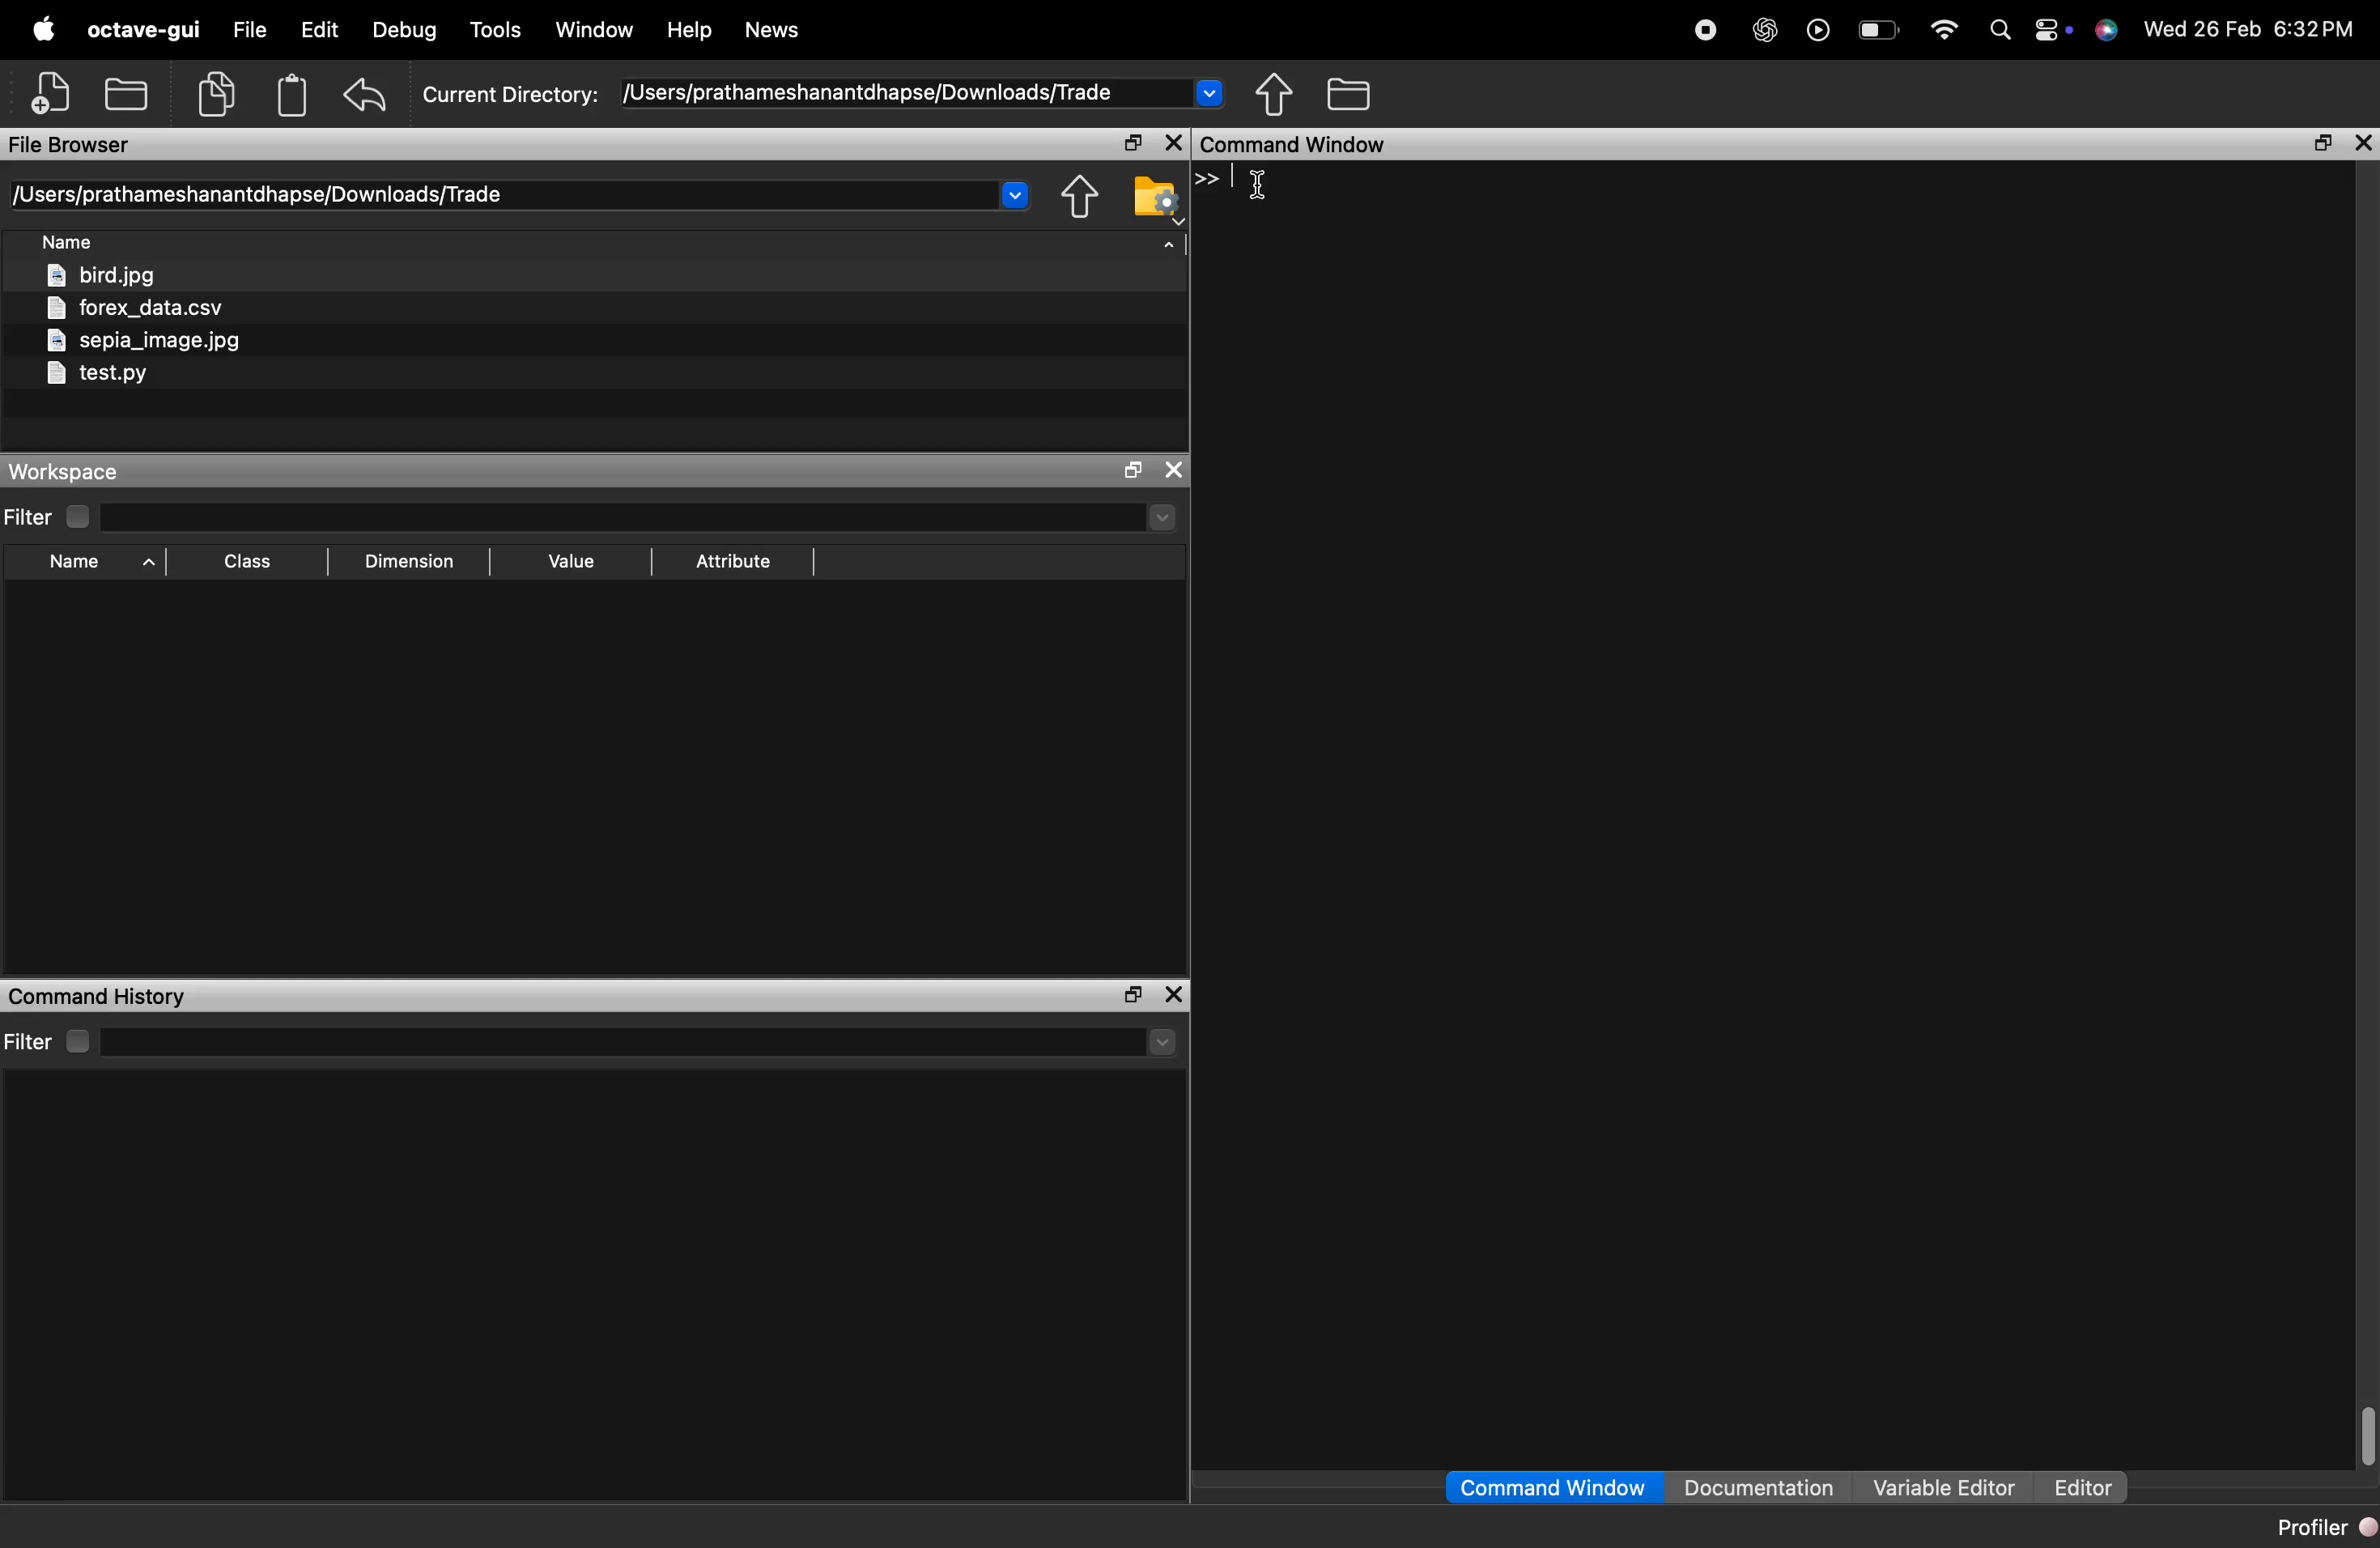 The height and width of the screenshot is (1548, 2380). I want to click on news, so click(771, 32).